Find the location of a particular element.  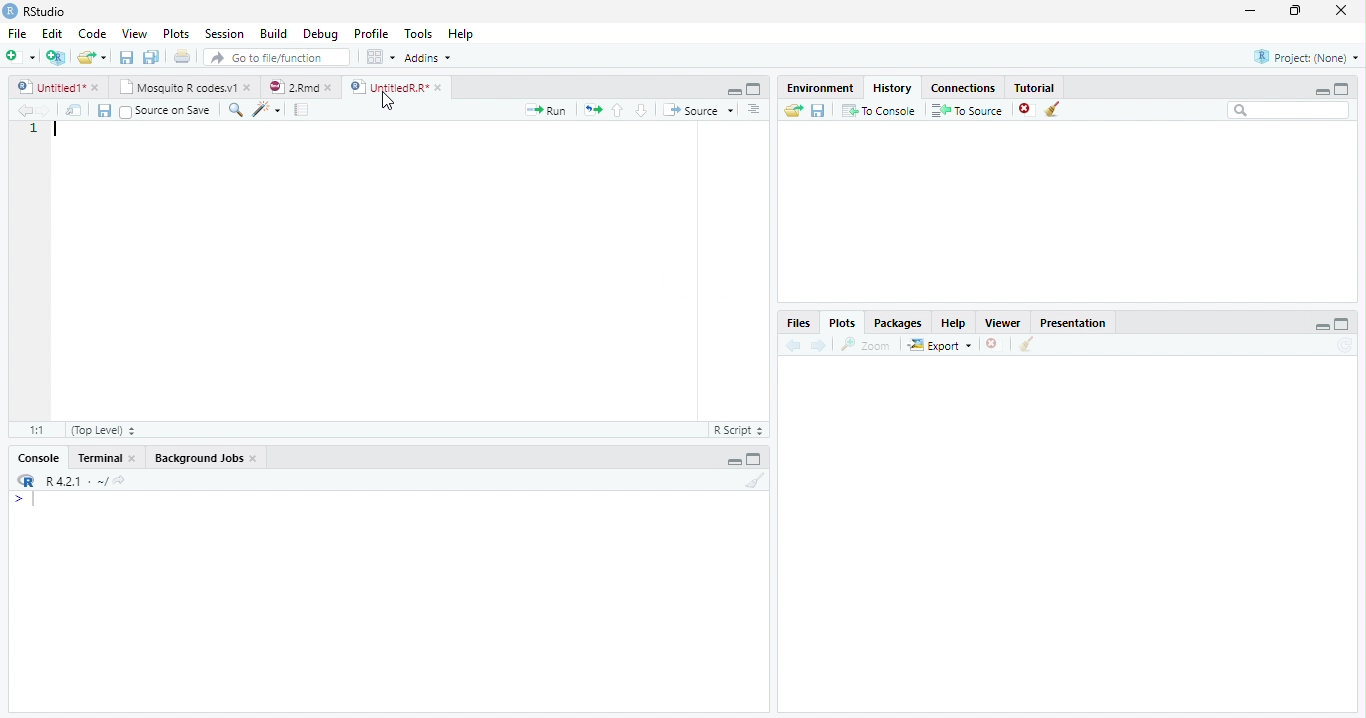

View is located at coordinates (134, 33).